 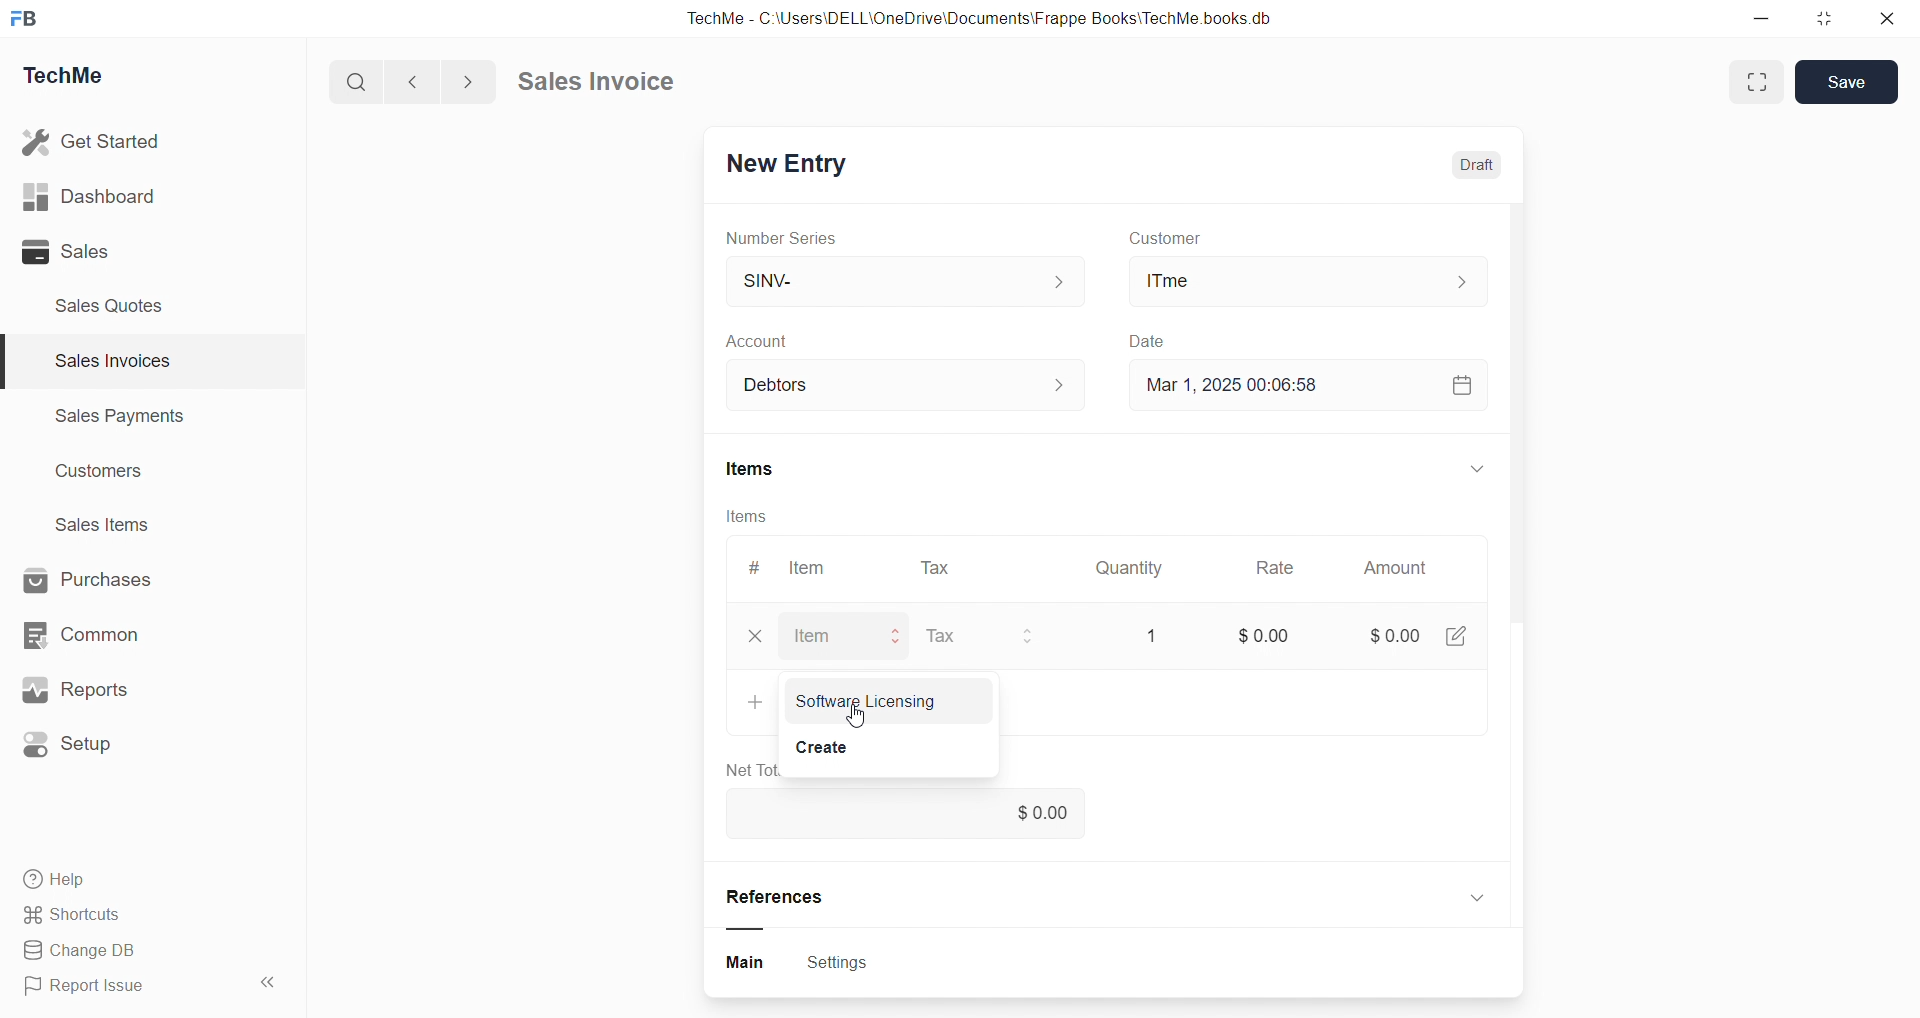 What do you see at coordinates (1072, 386) in the screenshot?
I see `Increase decrease button` at bounding box center [1072, 386].